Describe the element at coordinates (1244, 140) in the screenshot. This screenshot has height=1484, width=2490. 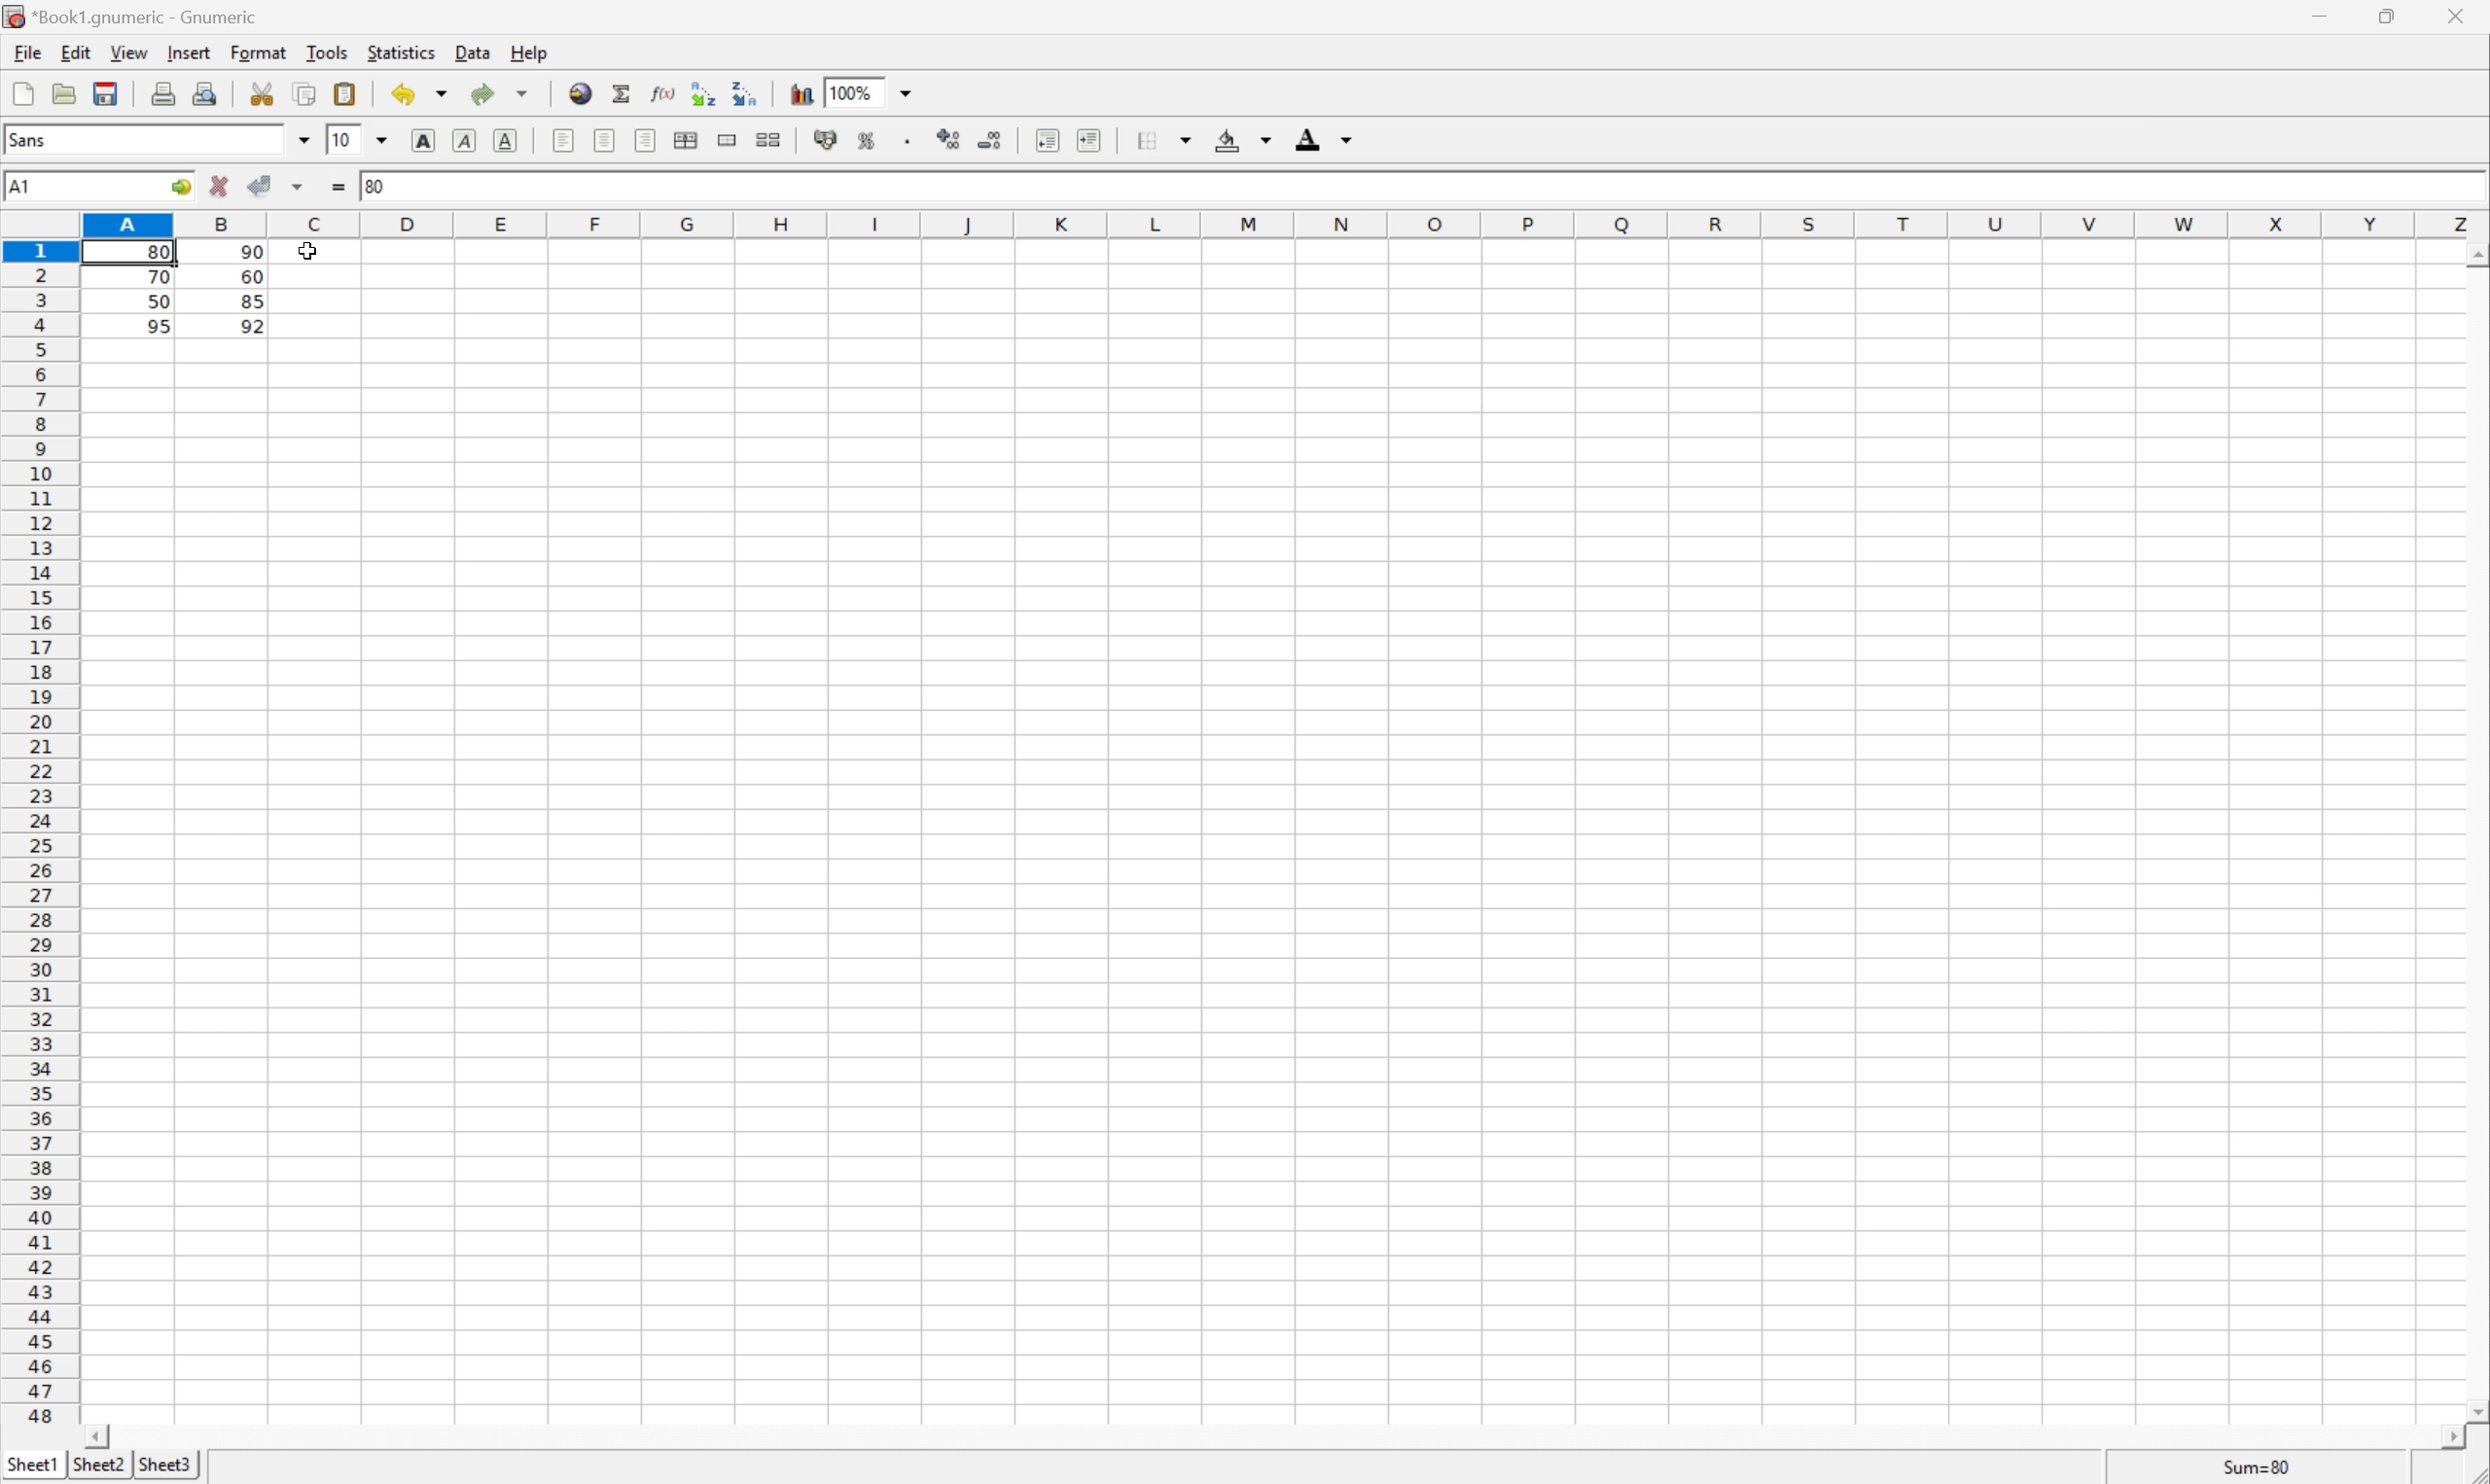
I see `Background` at that location.